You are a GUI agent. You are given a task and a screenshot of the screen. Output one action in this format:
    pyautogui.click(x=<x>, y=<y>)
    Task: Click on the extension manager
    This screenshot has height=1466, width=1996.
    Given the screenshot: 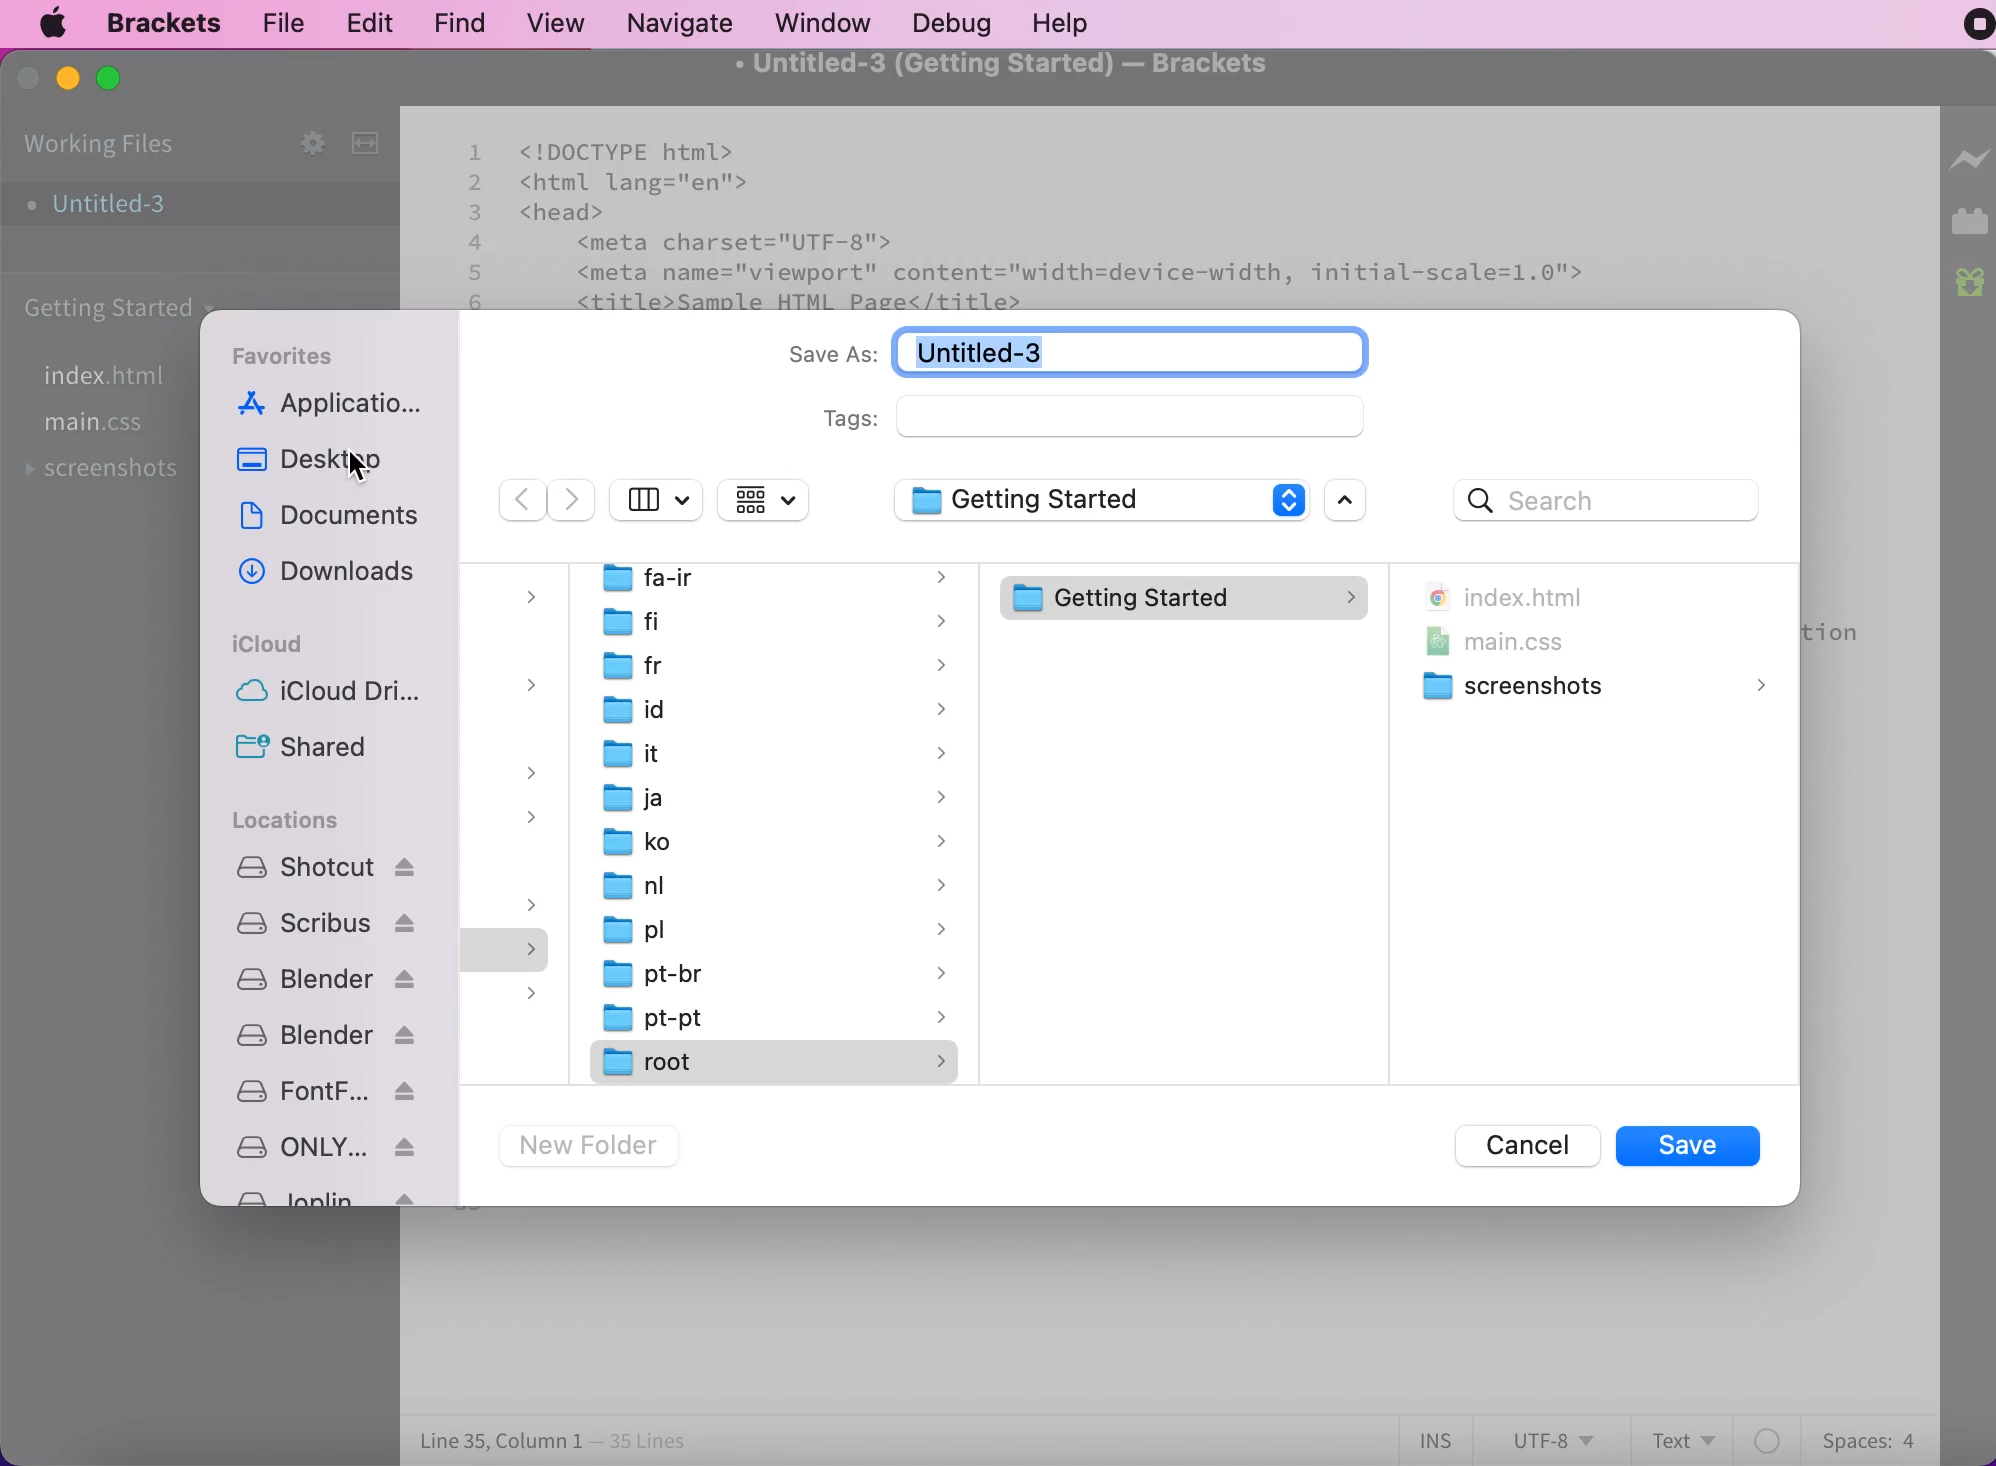 What is the action you would take?
    pyautogui.click(x=1969, y=220)
    